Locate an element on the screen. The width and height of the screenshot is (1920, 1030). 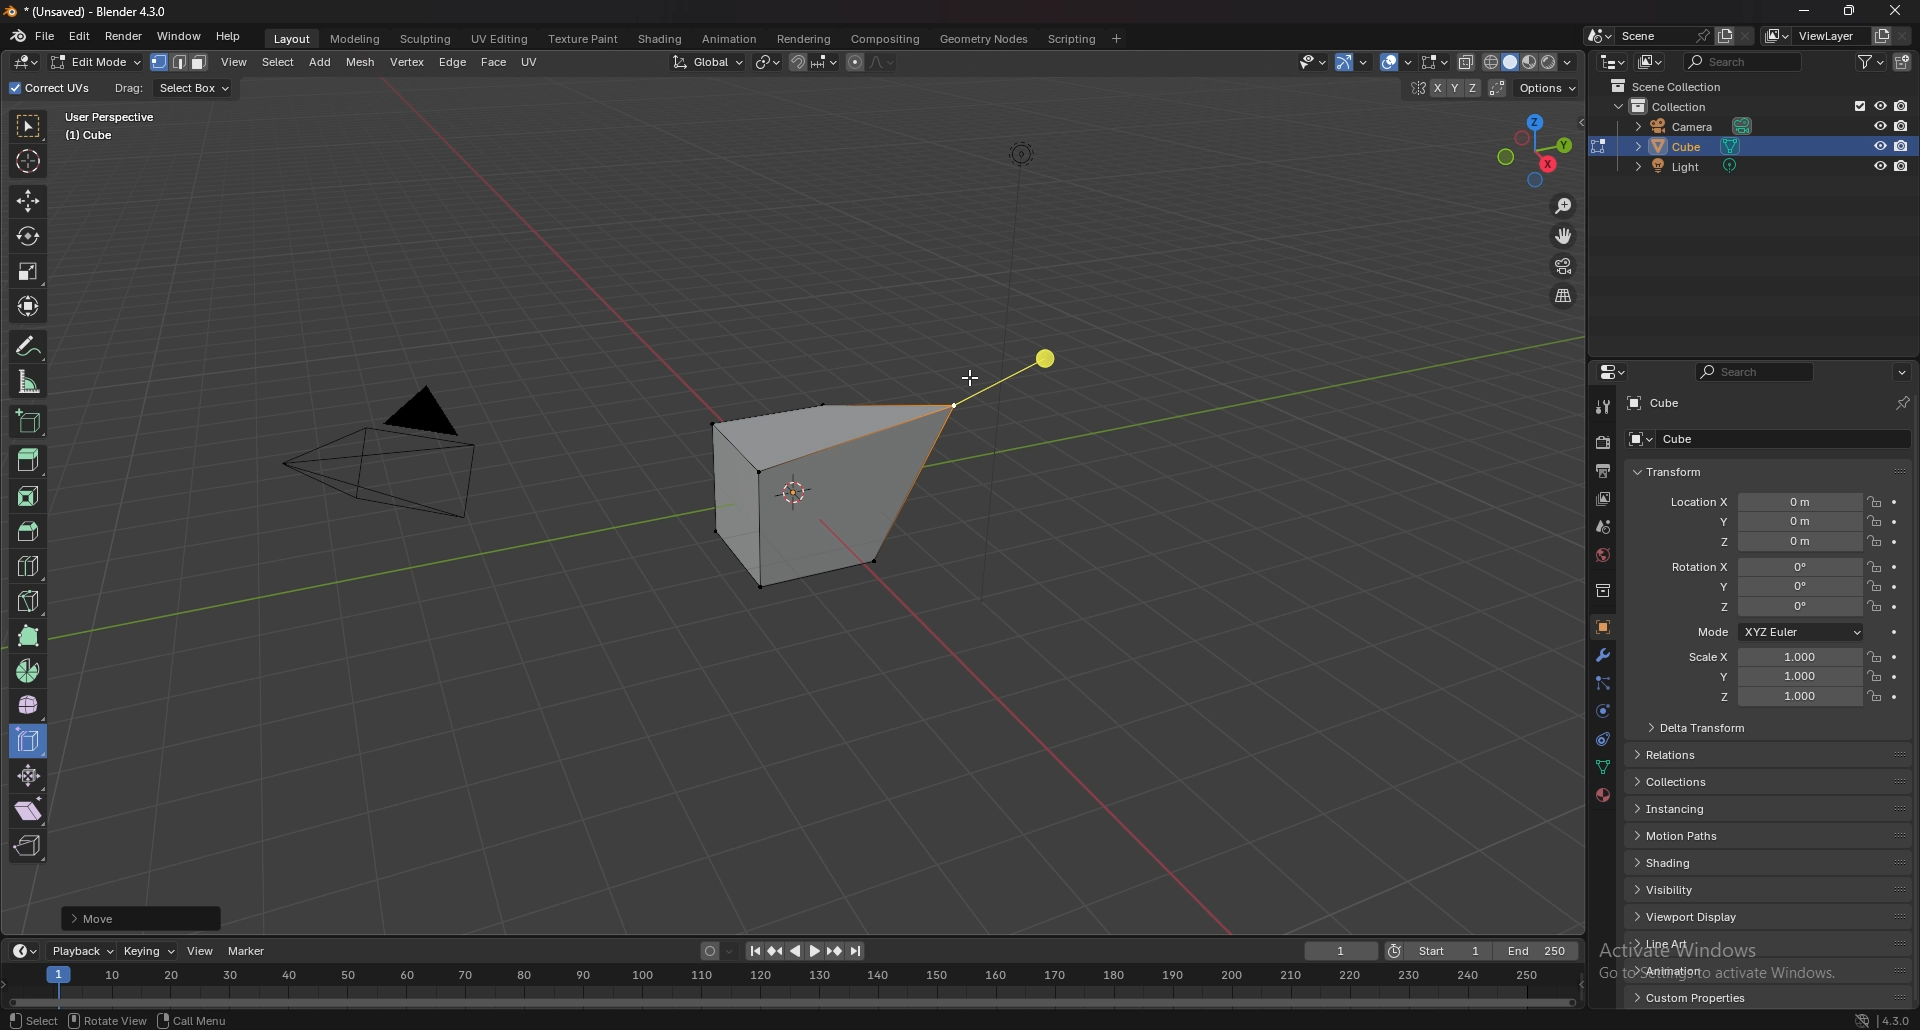
proportional editing object is located at coordinates (856, 63).